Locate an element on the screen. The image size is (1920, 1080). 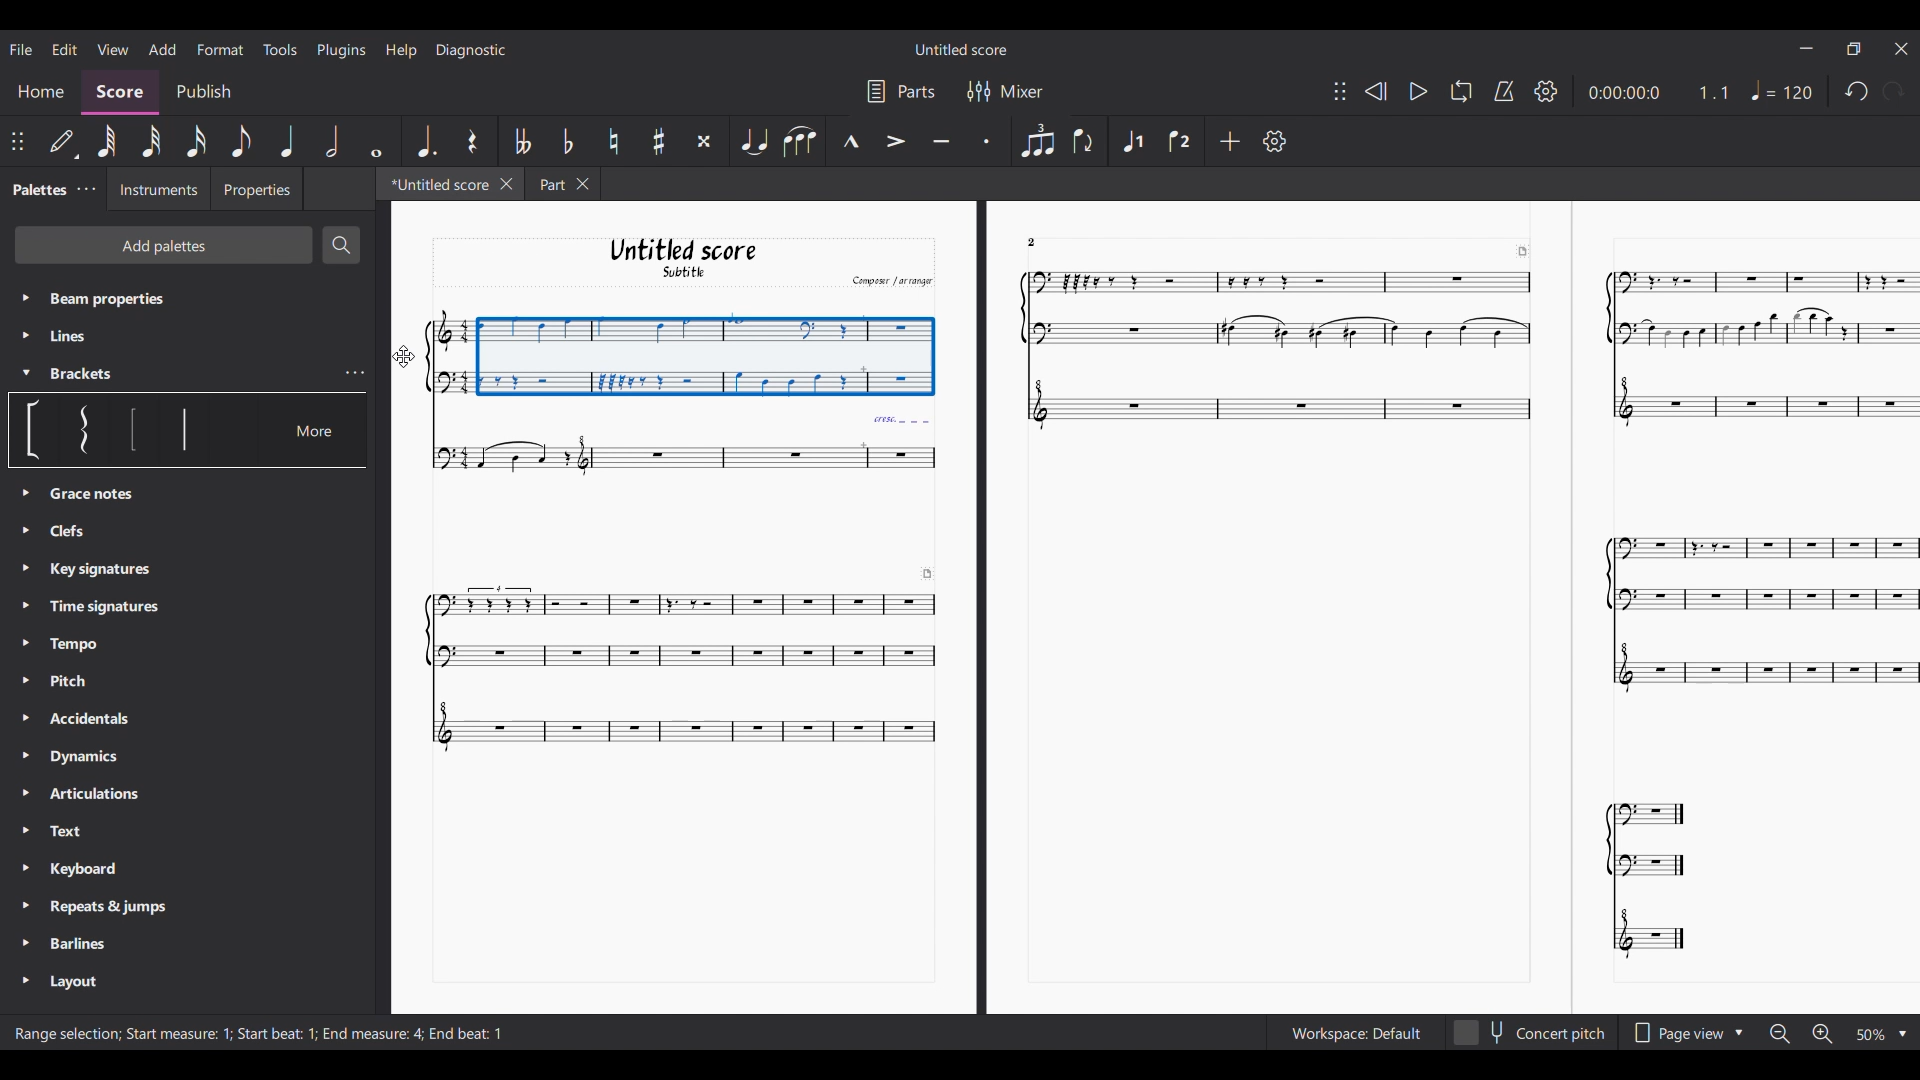
 is located at coordinates (26, 608).